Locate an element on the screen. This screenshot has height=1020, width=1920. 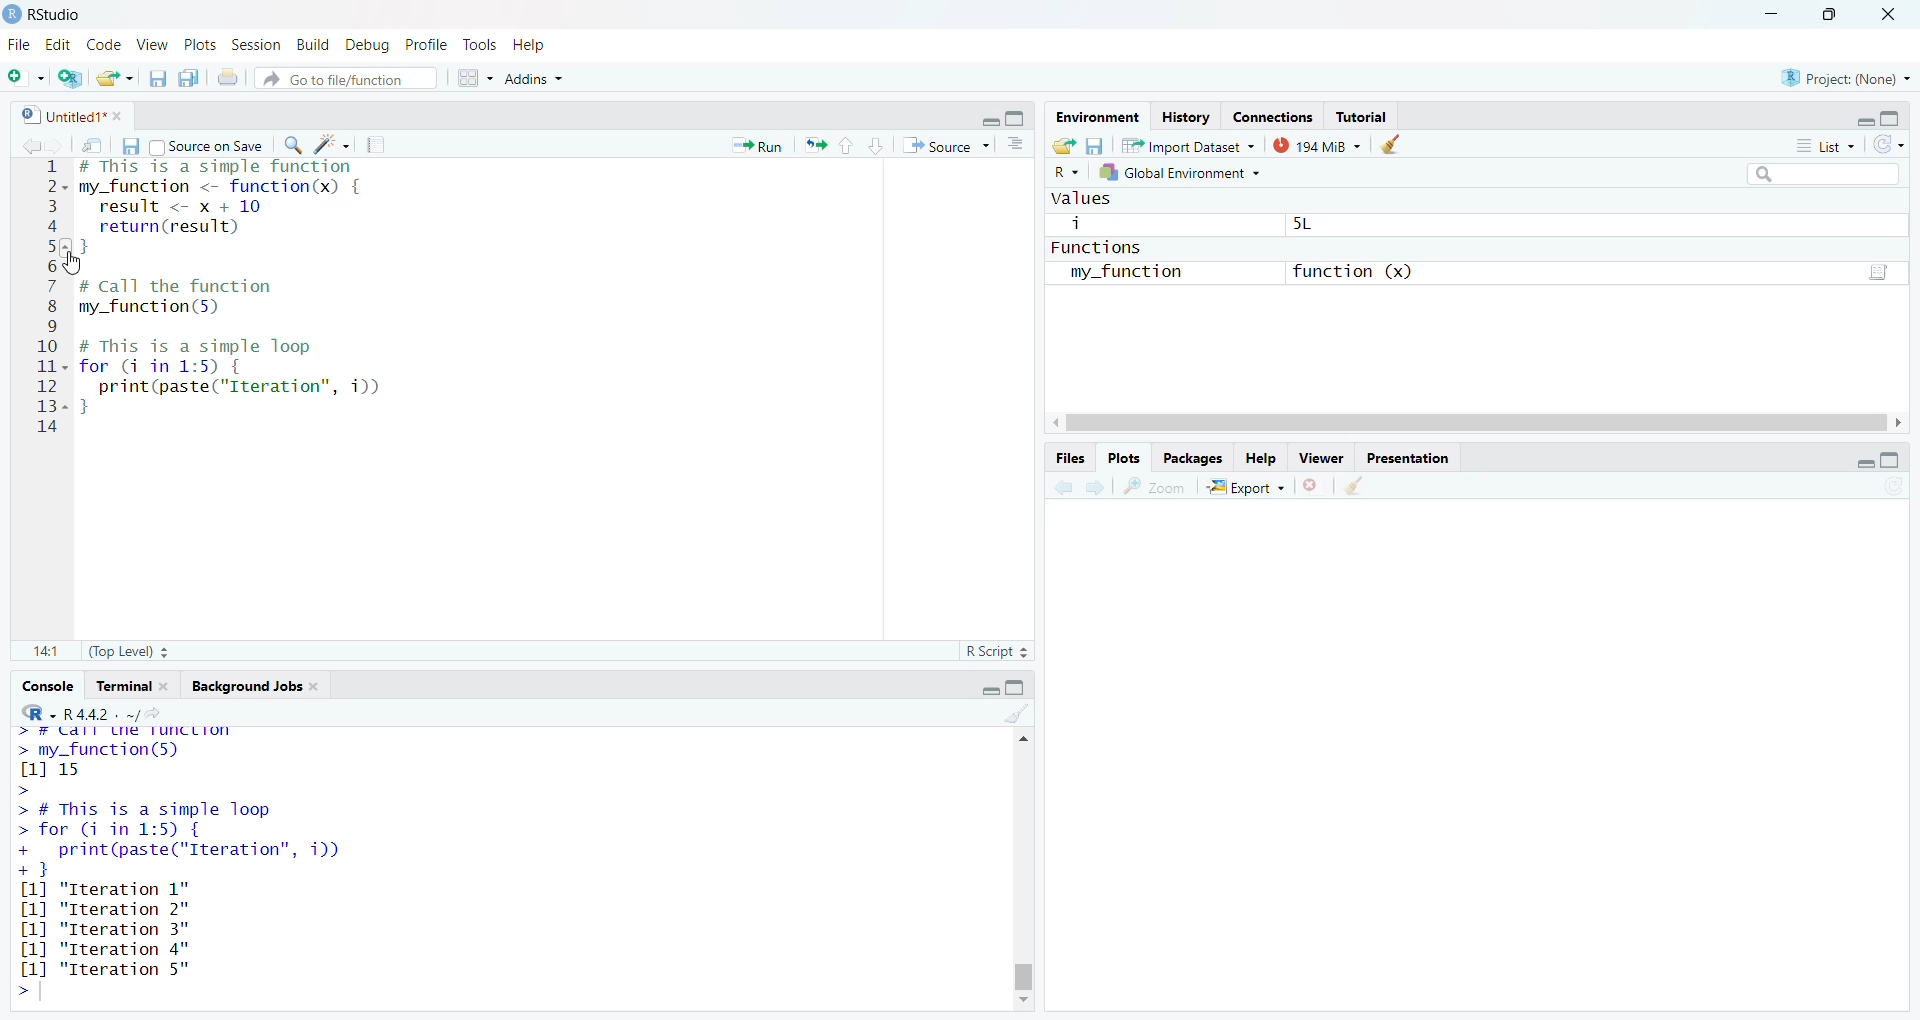
language select is located at coordinates (1066, 174).